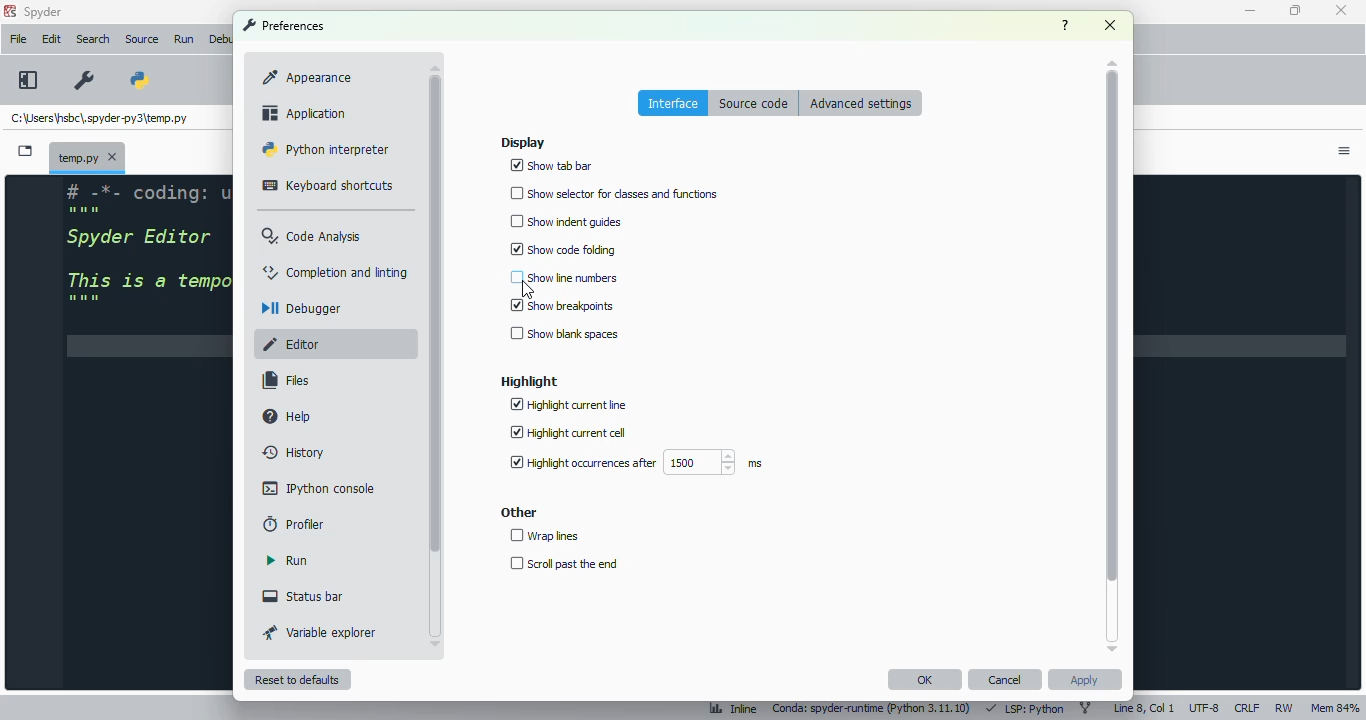 Image resolution: width=1366 pixels, height=720 pixels. Describe the element at coordinates (100, 119) in the screenshot. I see `temporary file` at that location.